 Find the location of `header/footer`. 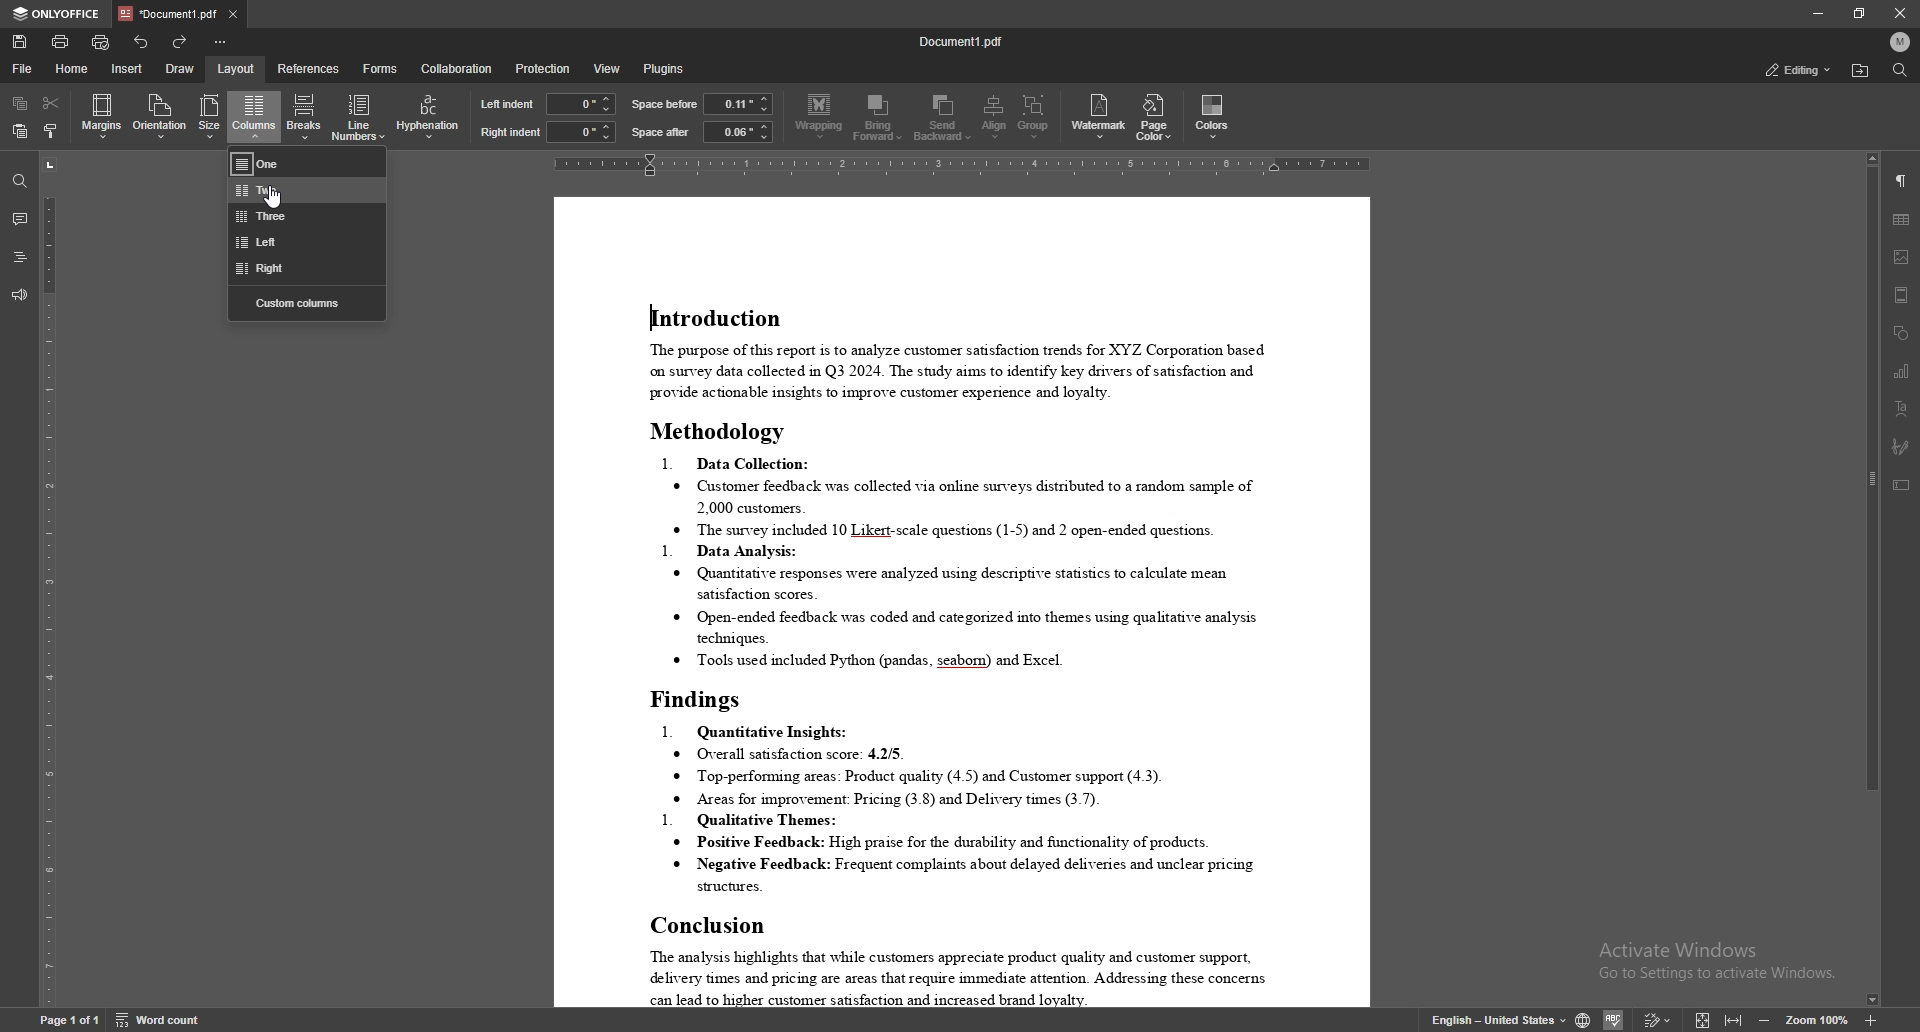

header/footer is located at coordinates (1902, 295).